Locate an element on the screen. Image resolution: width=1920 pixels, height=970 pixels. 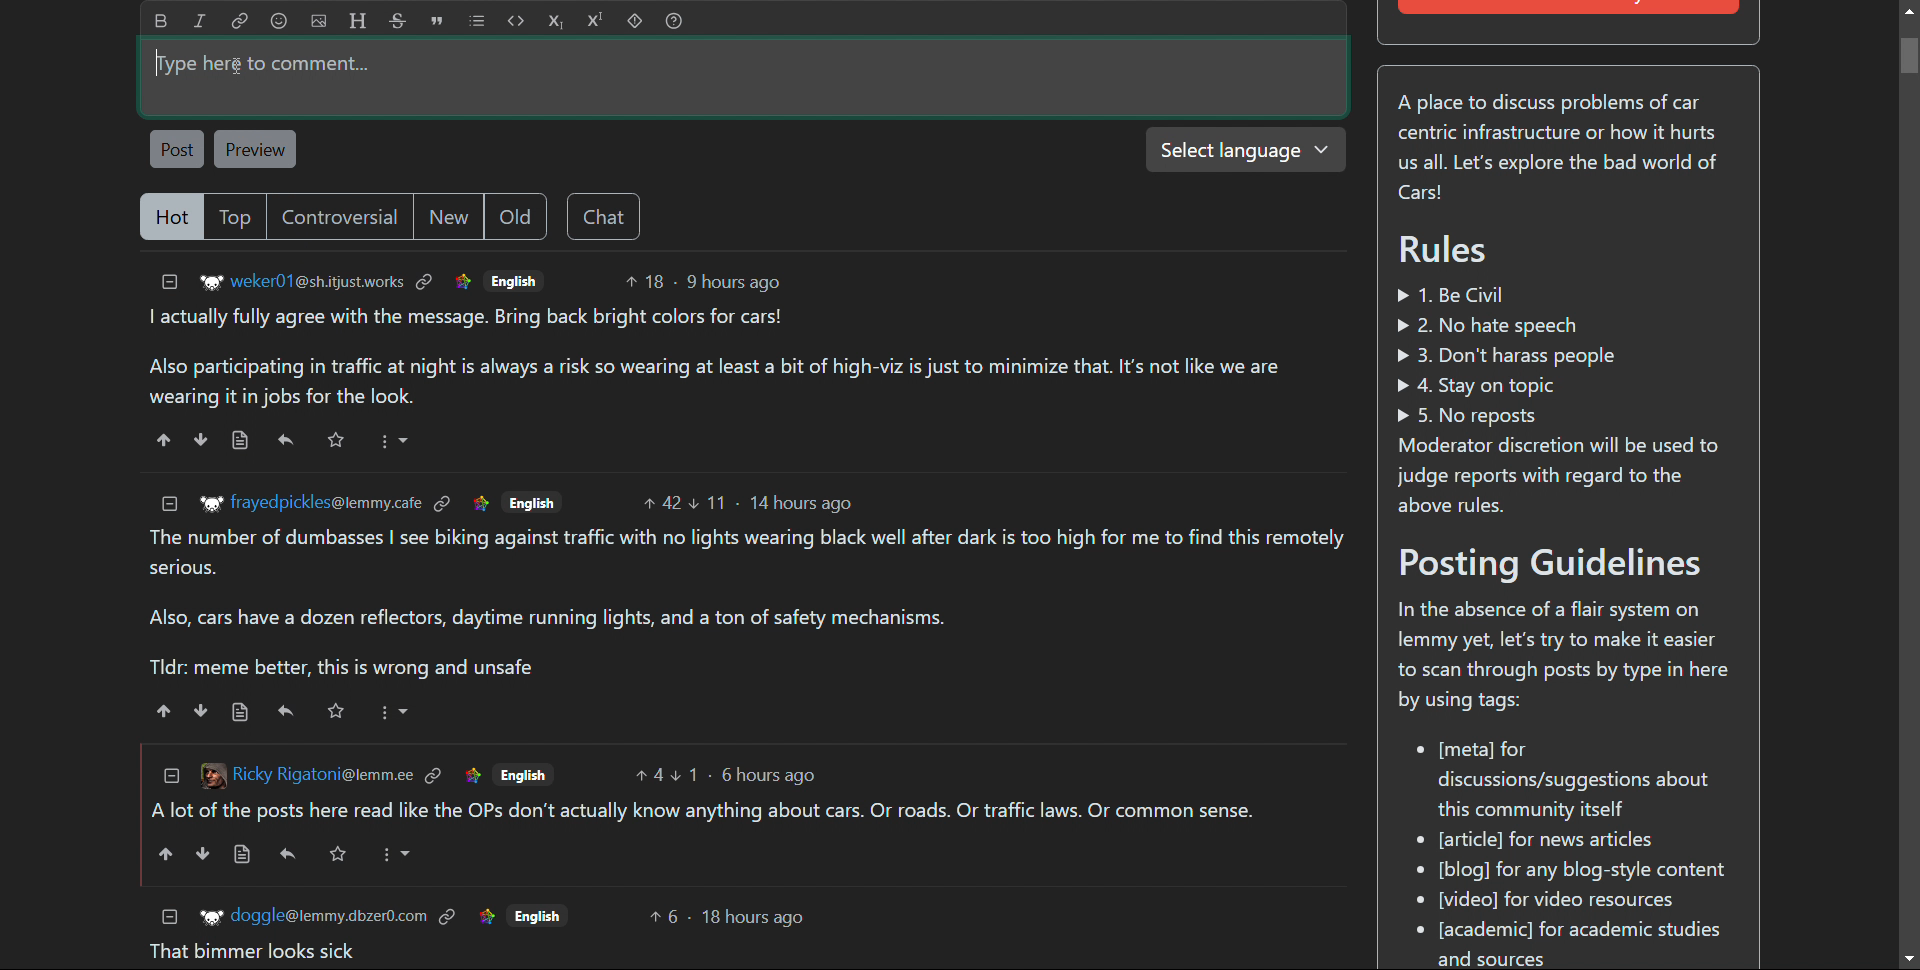
upvotes 4 is located at coordinates (648, 775).